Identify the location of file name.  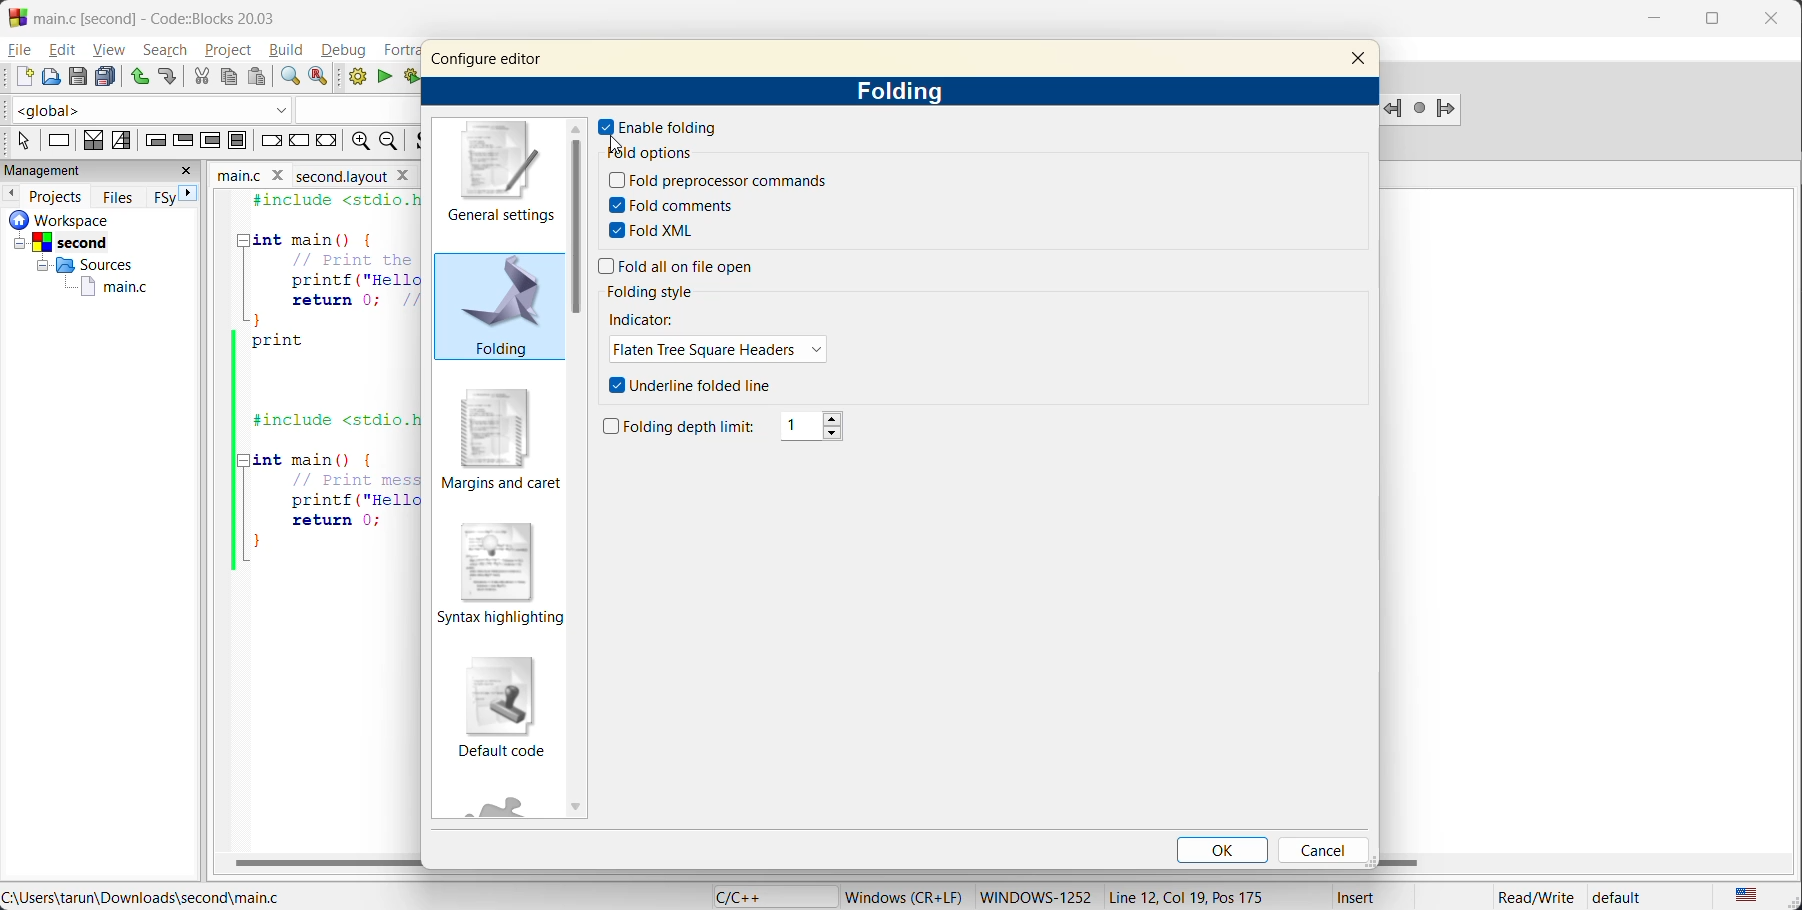
(254, 173).